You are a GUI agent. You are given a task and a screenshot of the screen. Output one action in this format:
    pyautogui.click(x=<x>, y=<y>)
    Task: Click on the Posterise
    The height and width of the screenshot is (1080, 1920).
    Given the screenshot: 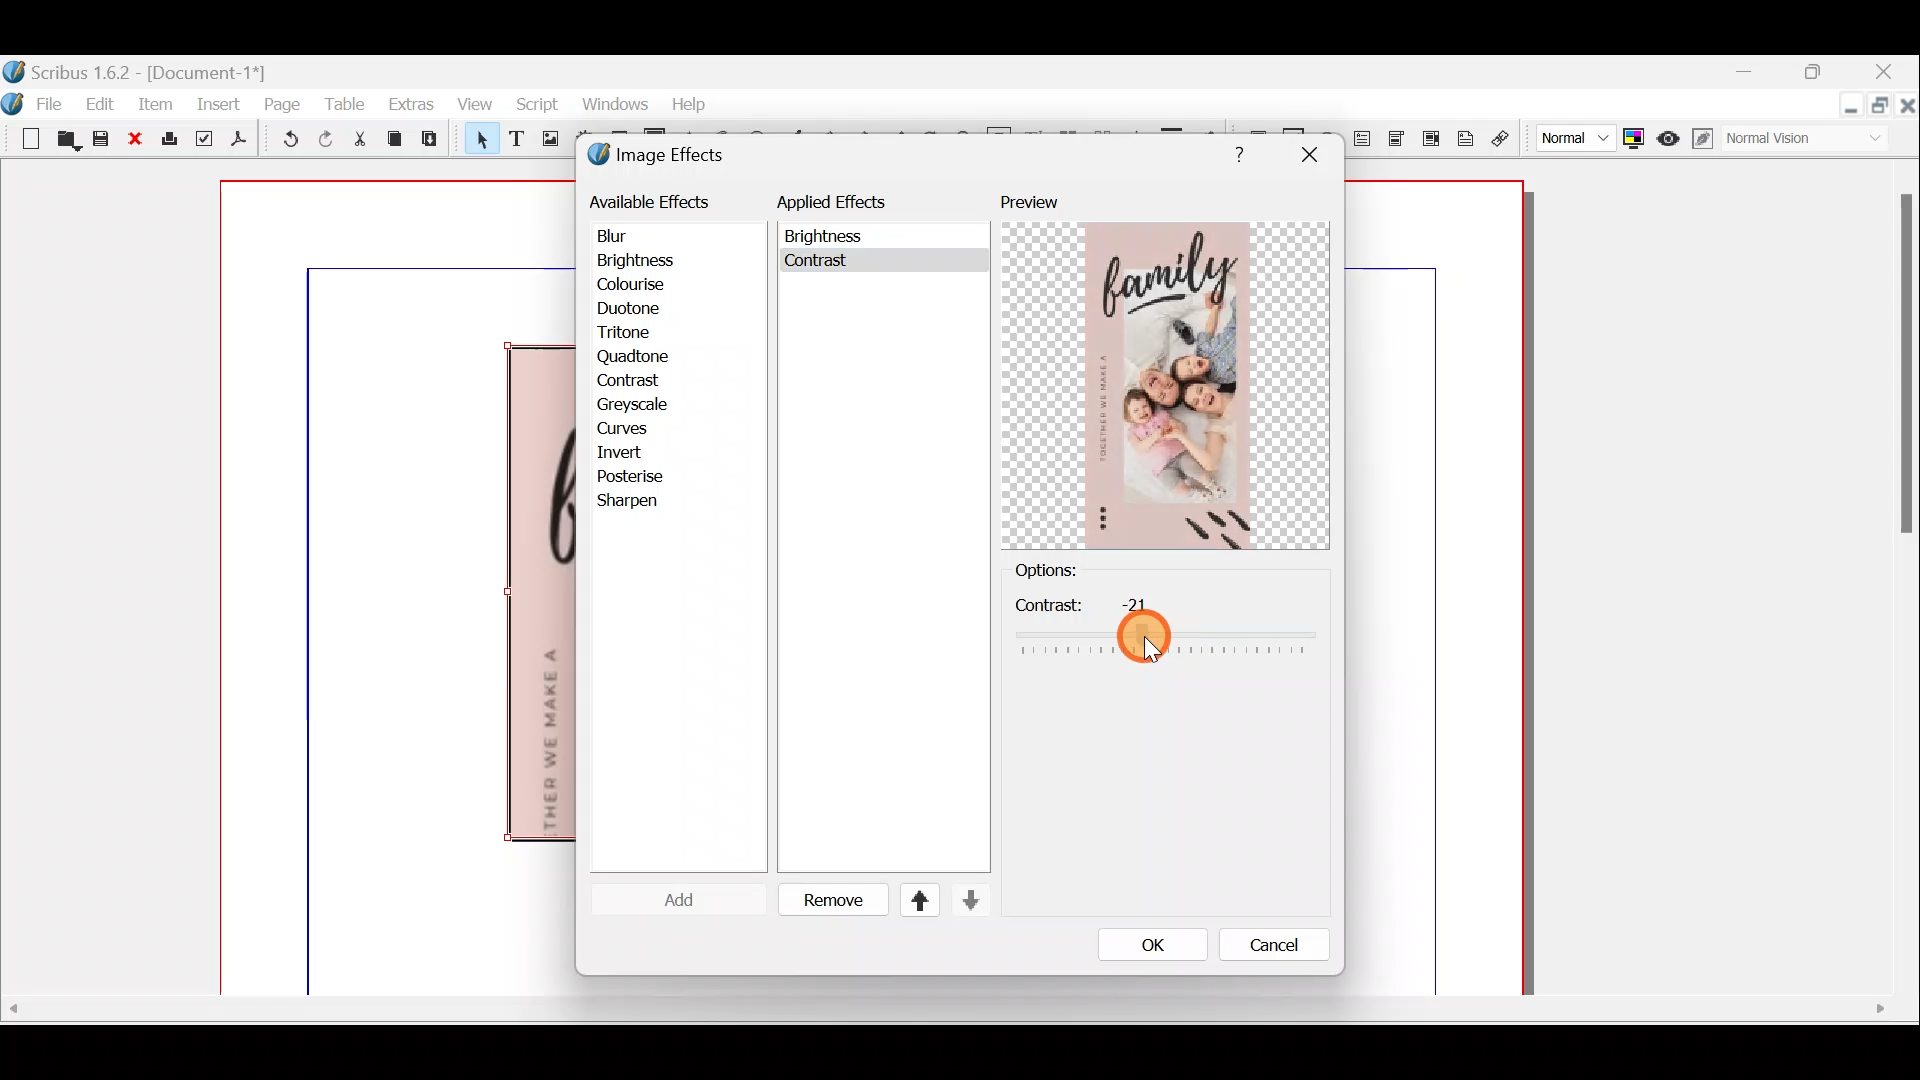 What is the action you would take?
    pyautogui.click(x=644, y=474)
    